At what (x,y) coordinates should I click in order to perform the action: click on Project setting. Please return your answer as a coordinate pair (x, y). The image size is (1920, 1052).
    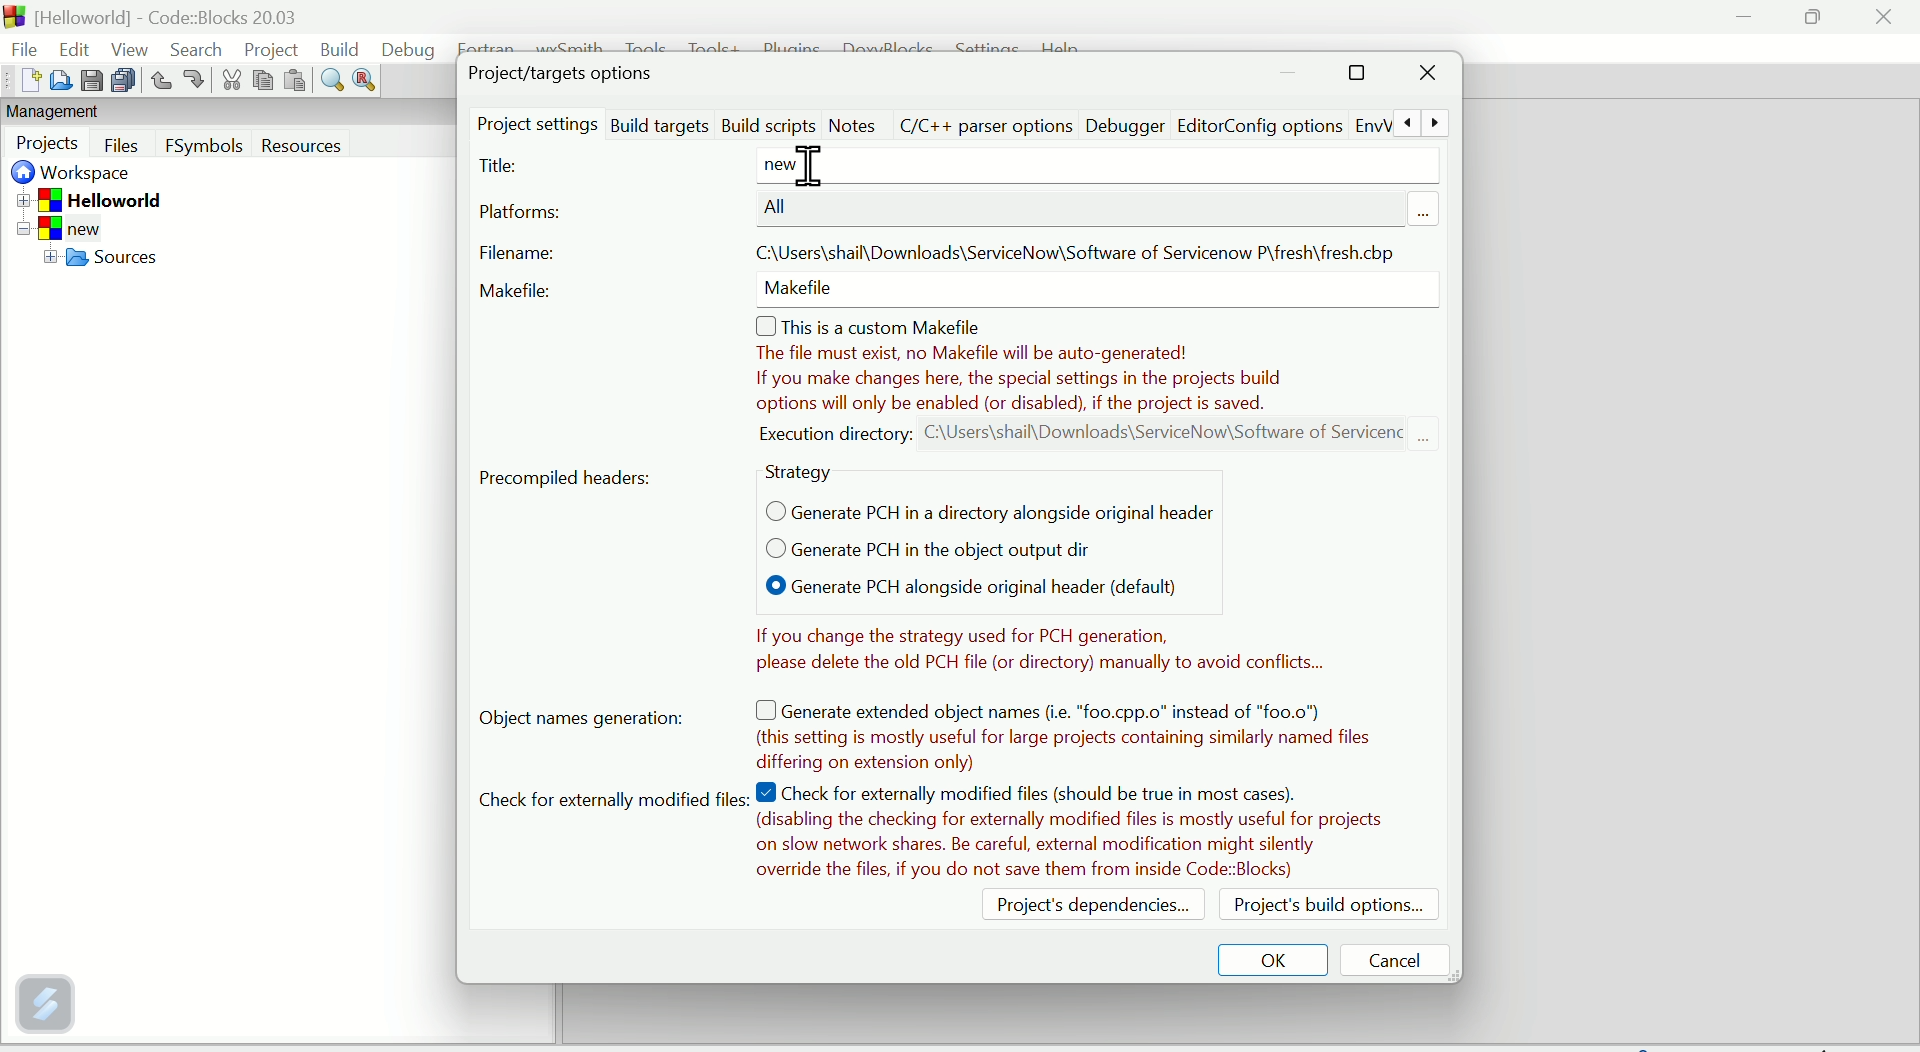
    Looking at the image, I should click on (537, 125).